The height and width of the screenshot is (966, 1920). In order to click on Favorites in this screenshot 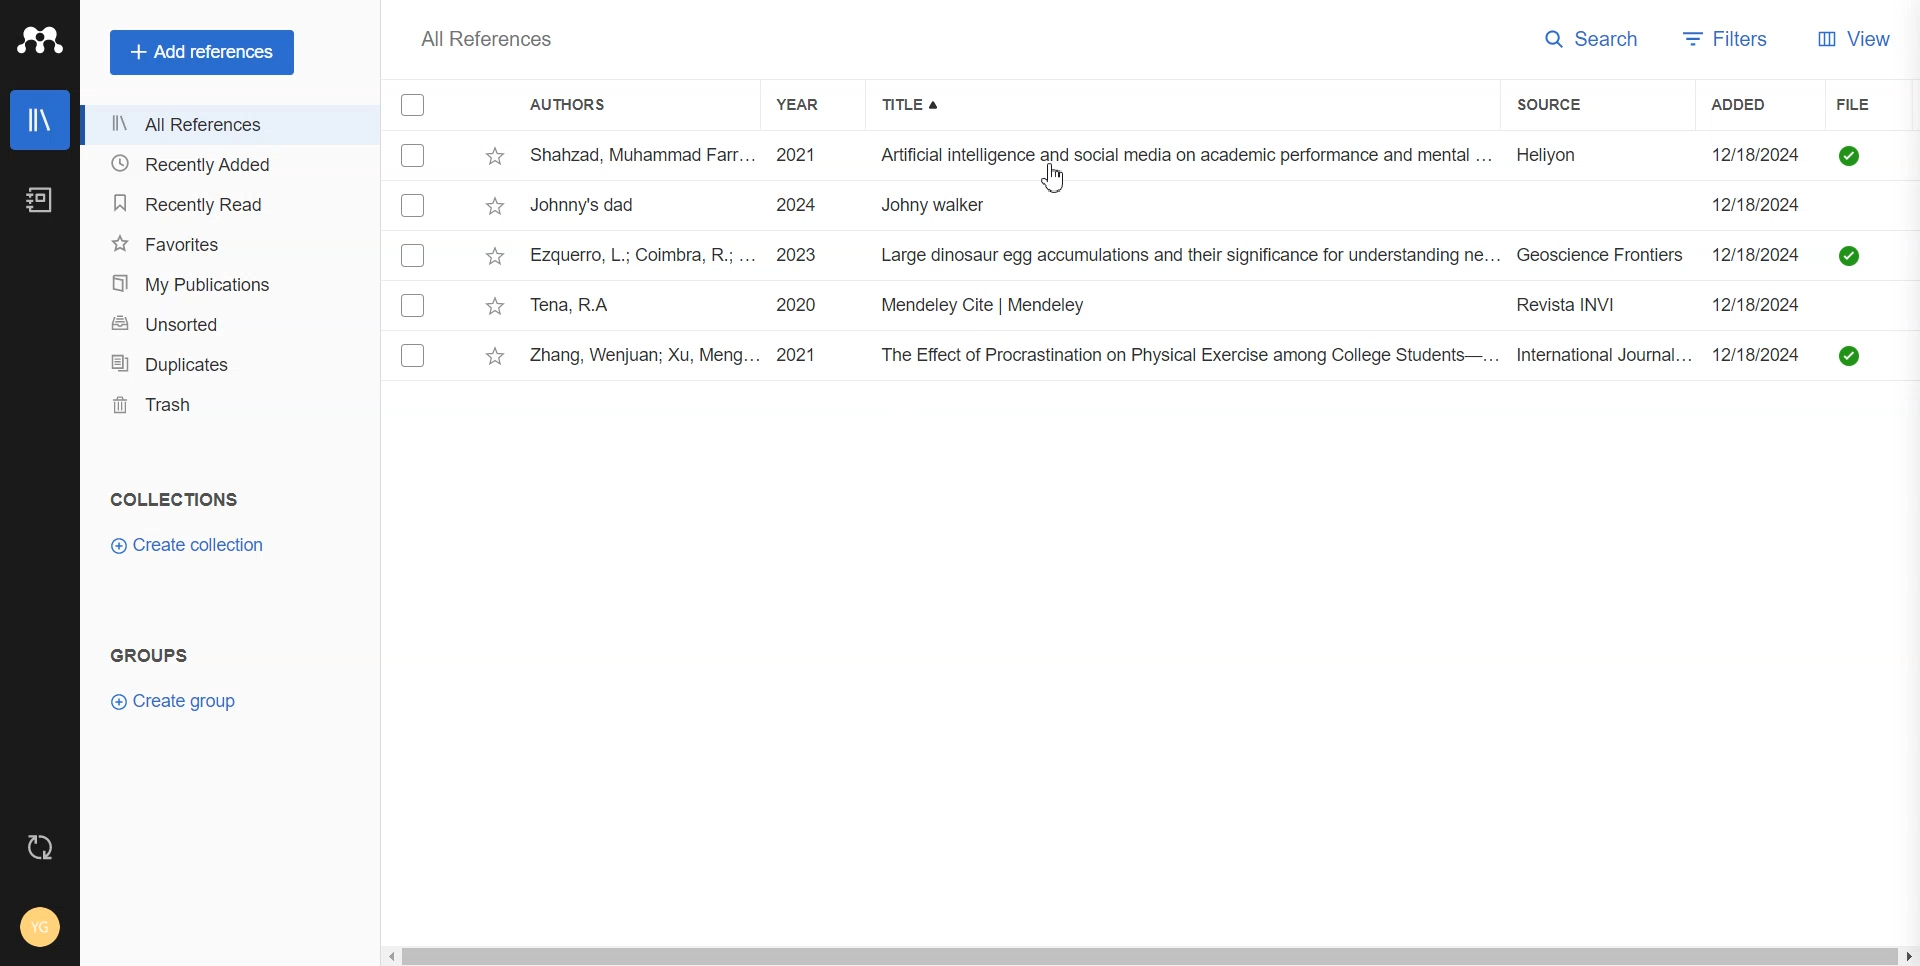, I will do `click(214, 245)`.